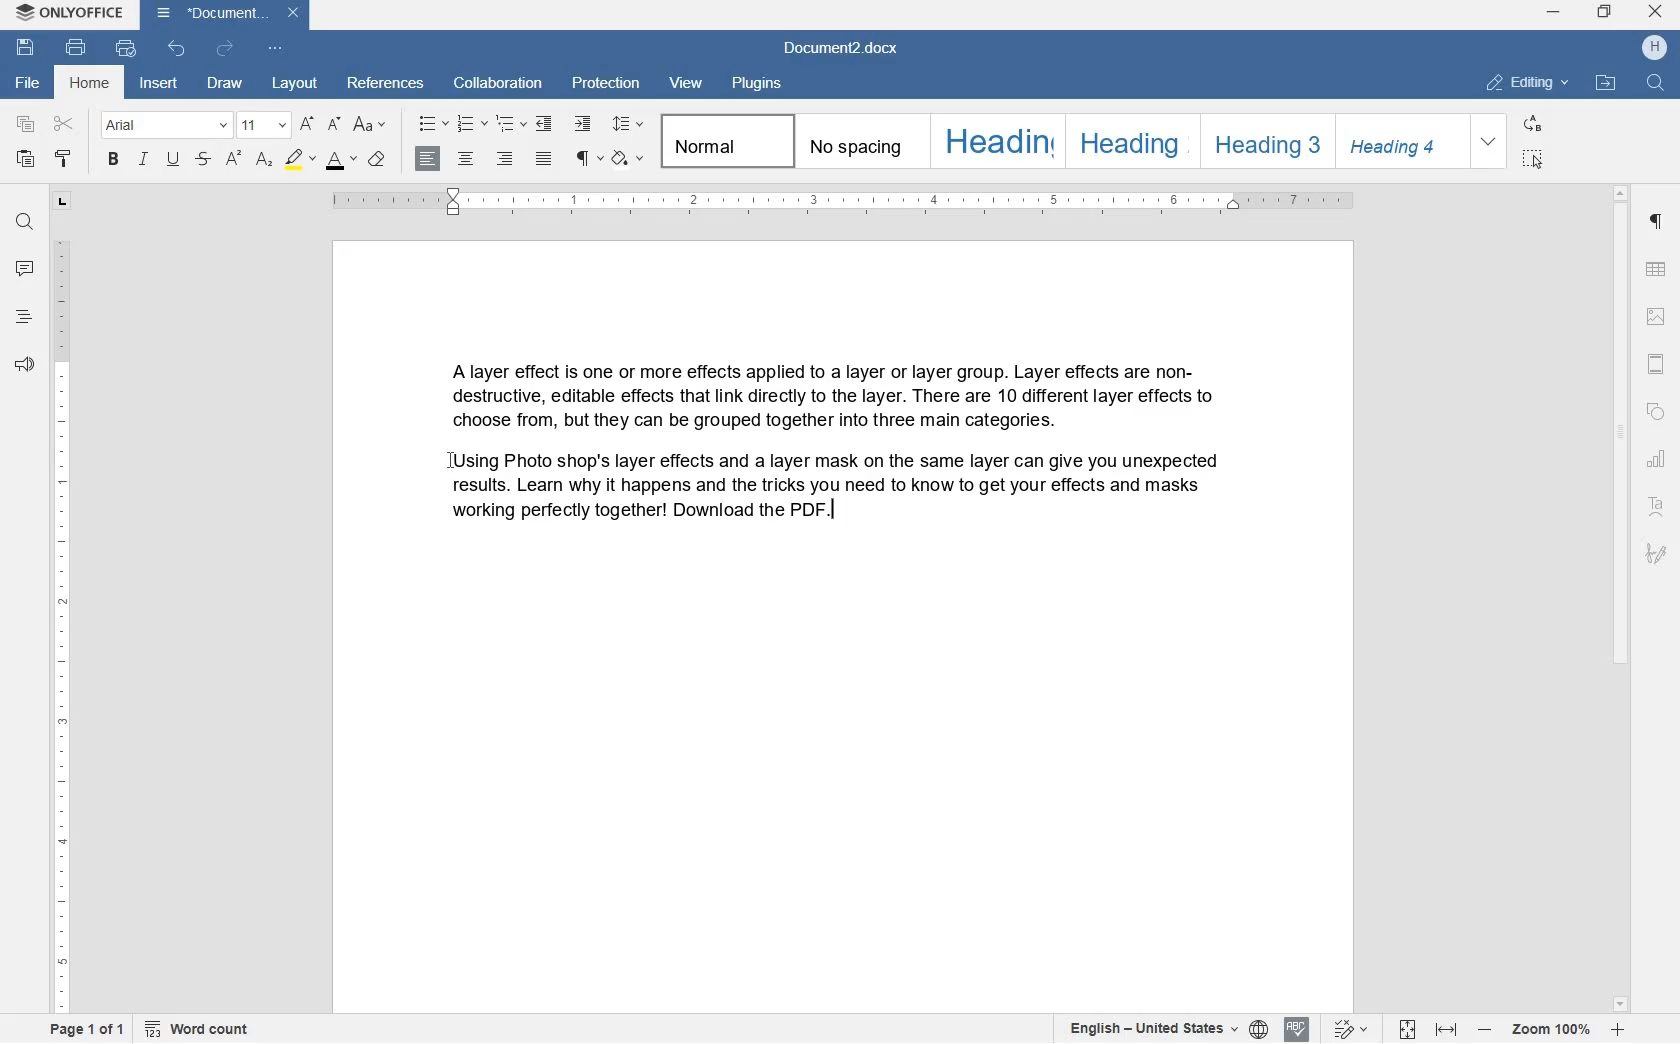 This screenshot has height=1044, width=1680. I want to click on HEADING , so click(1128, 142).